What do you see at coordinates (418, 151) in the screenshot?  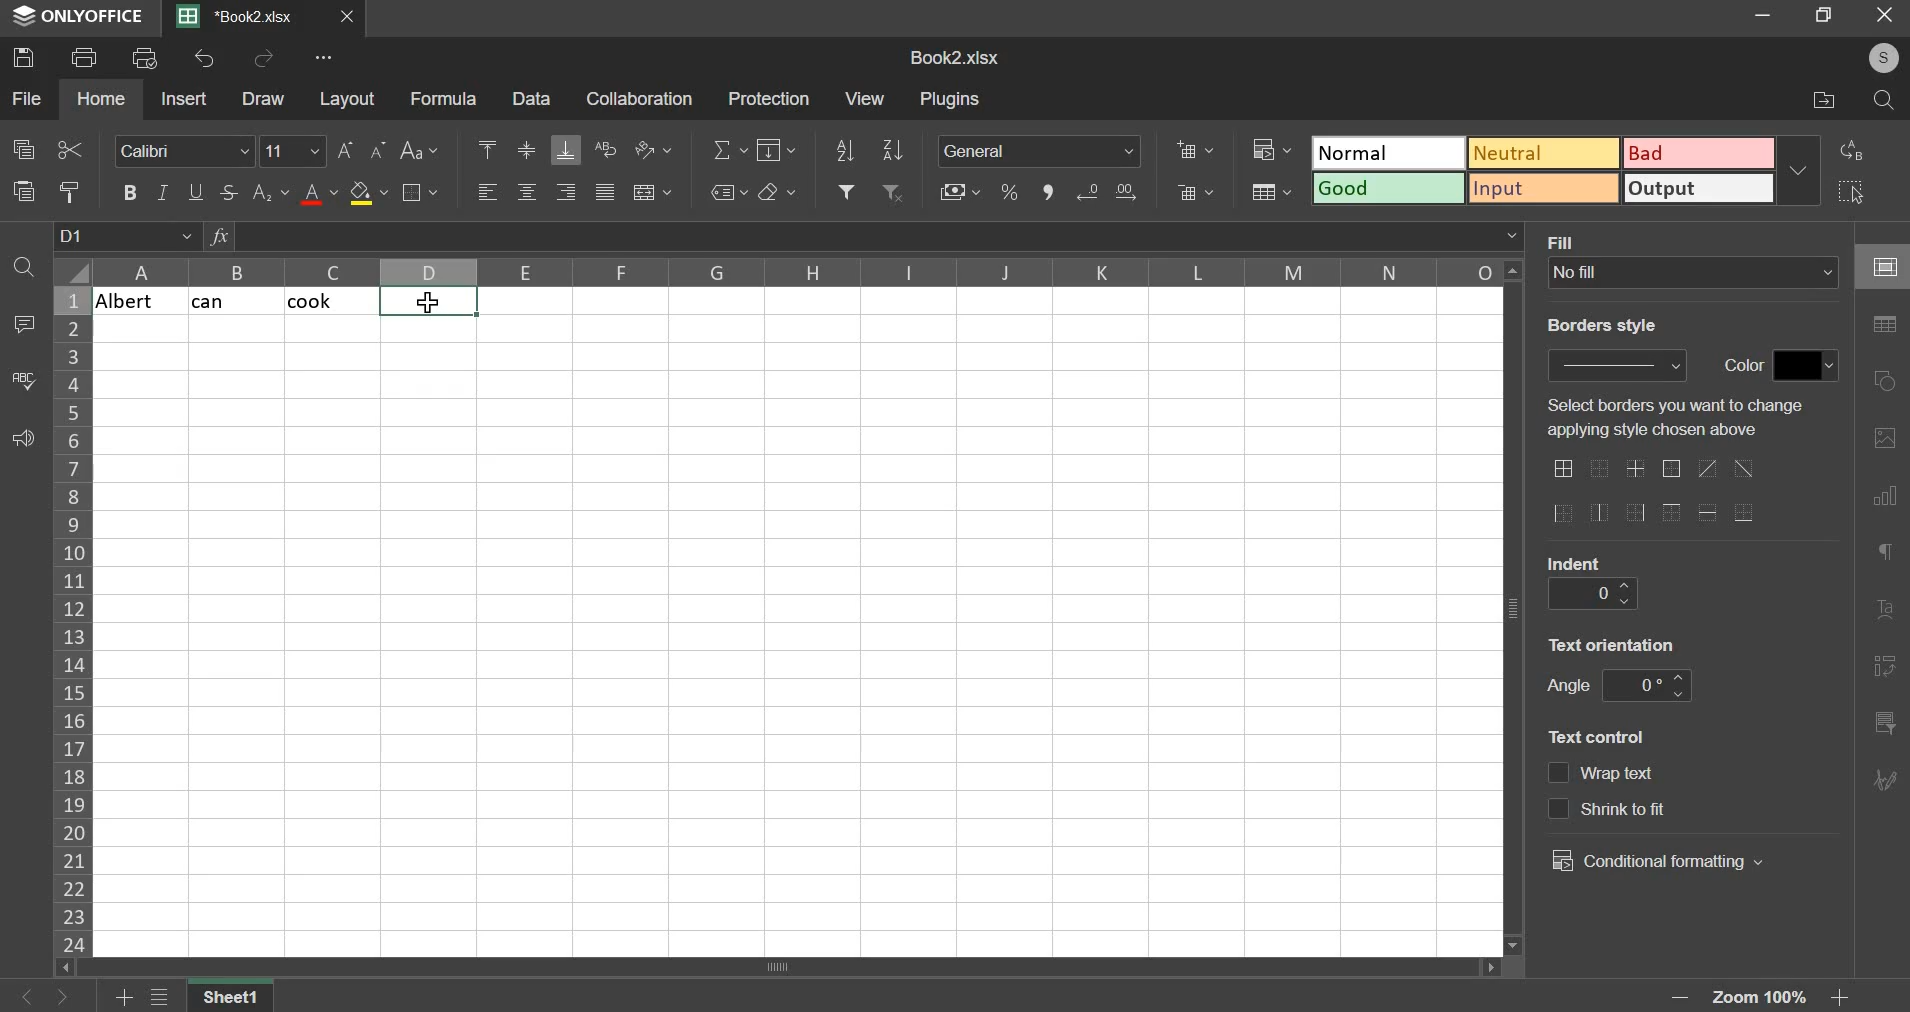 I see `change case` at bounding box center [418, 151].